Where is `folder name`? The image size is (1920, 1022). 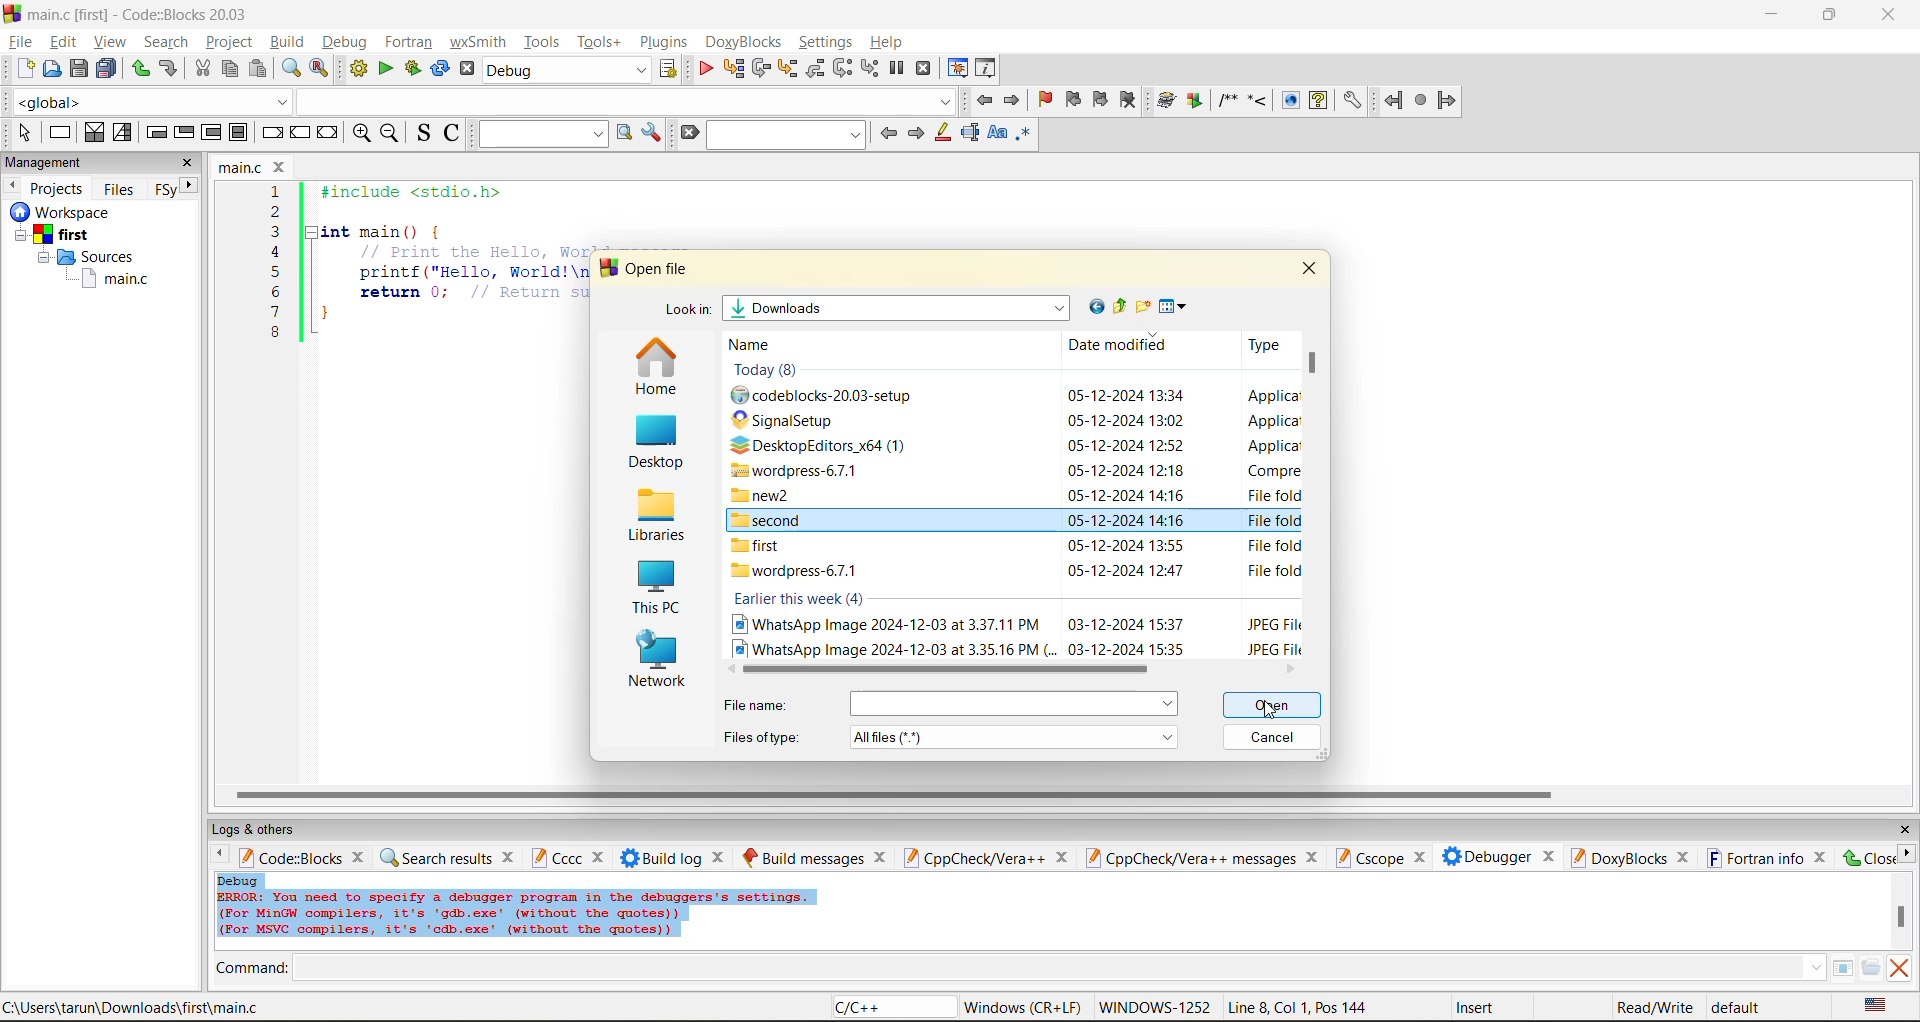
folder name is located at coordinates (899, 308).